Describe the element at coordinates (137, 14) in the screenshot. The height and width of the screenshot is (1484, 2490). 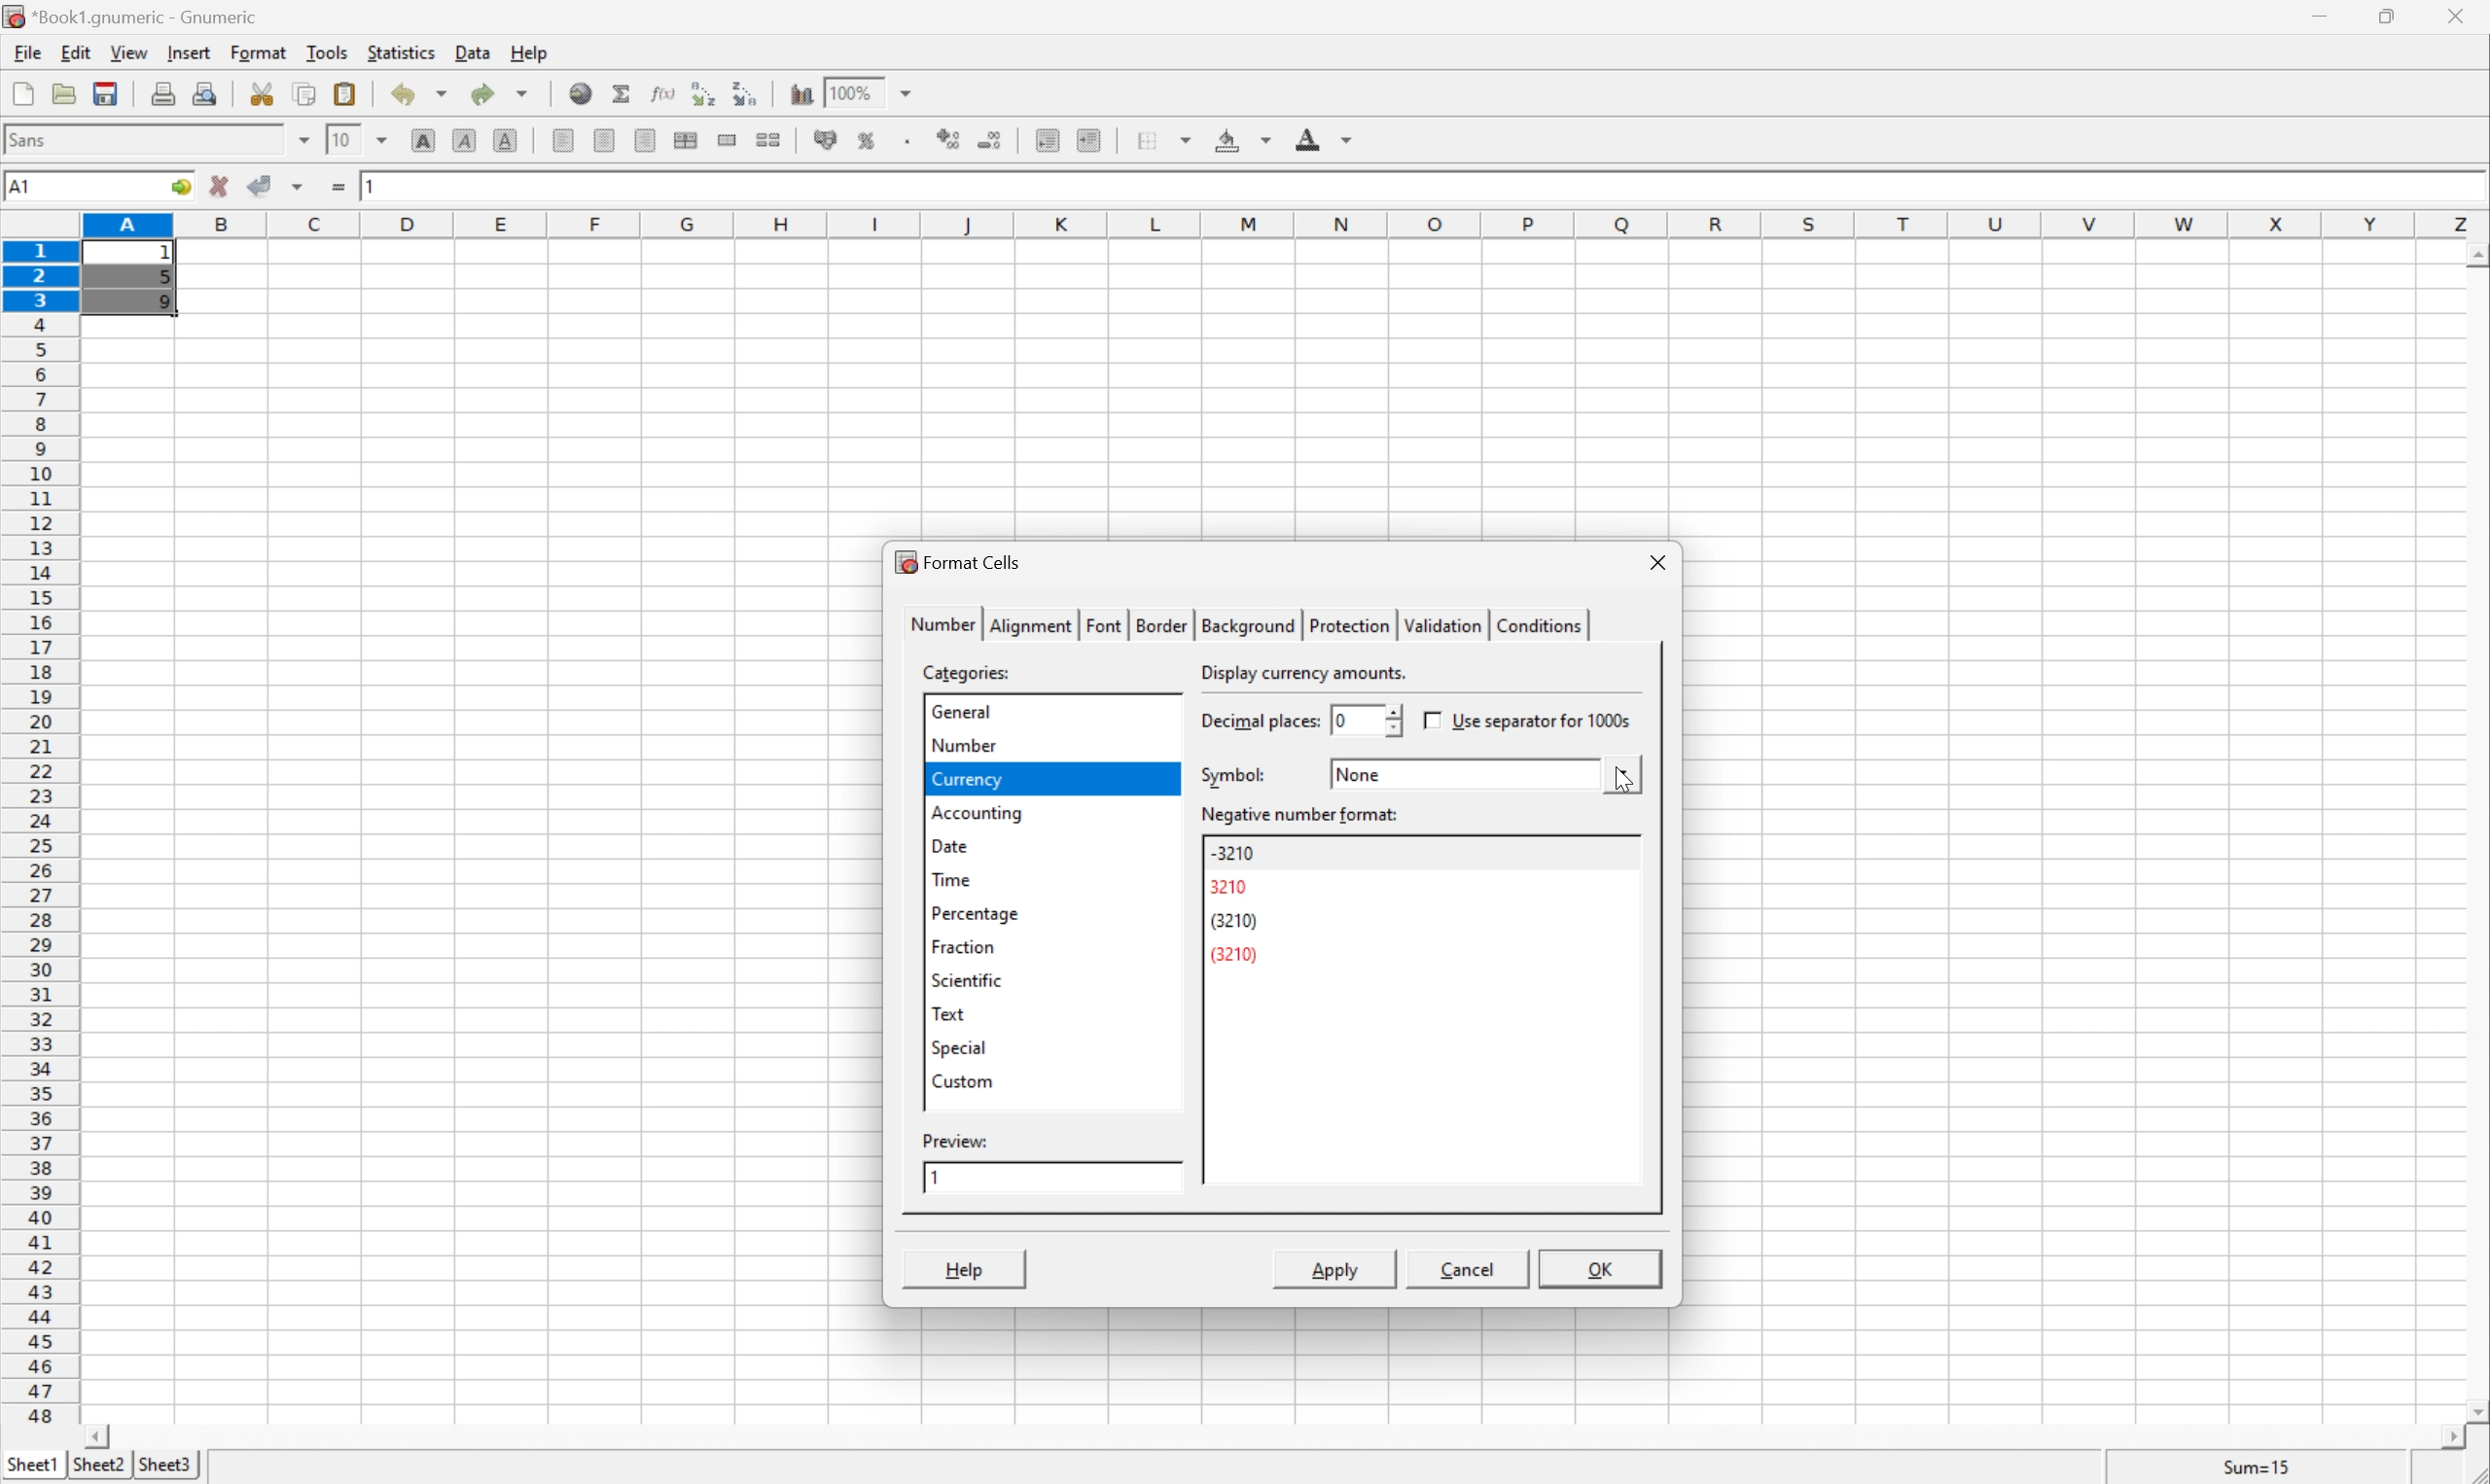
I see `application name` at that location.